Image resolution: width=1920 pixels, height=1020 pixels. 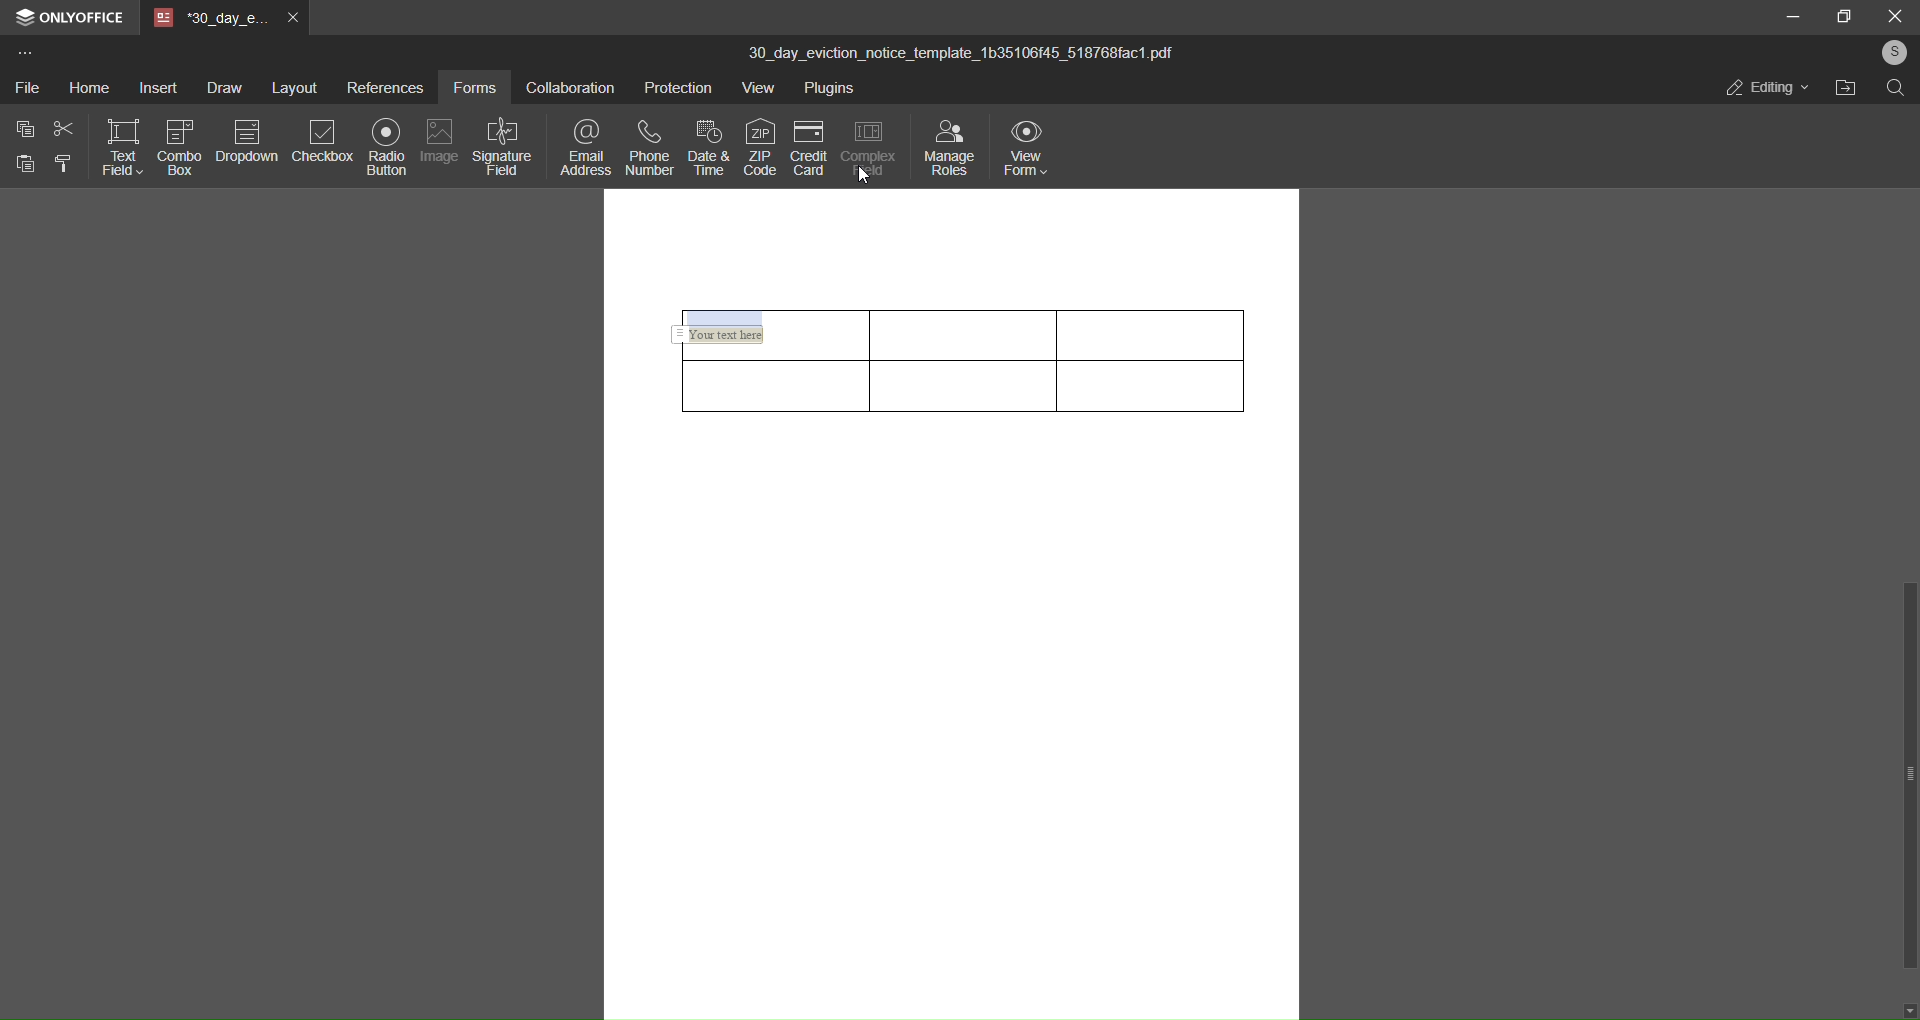 What do you see at coordinates (24, 55) in the screenshot?
I see `more` at bounding box center [24, 55].